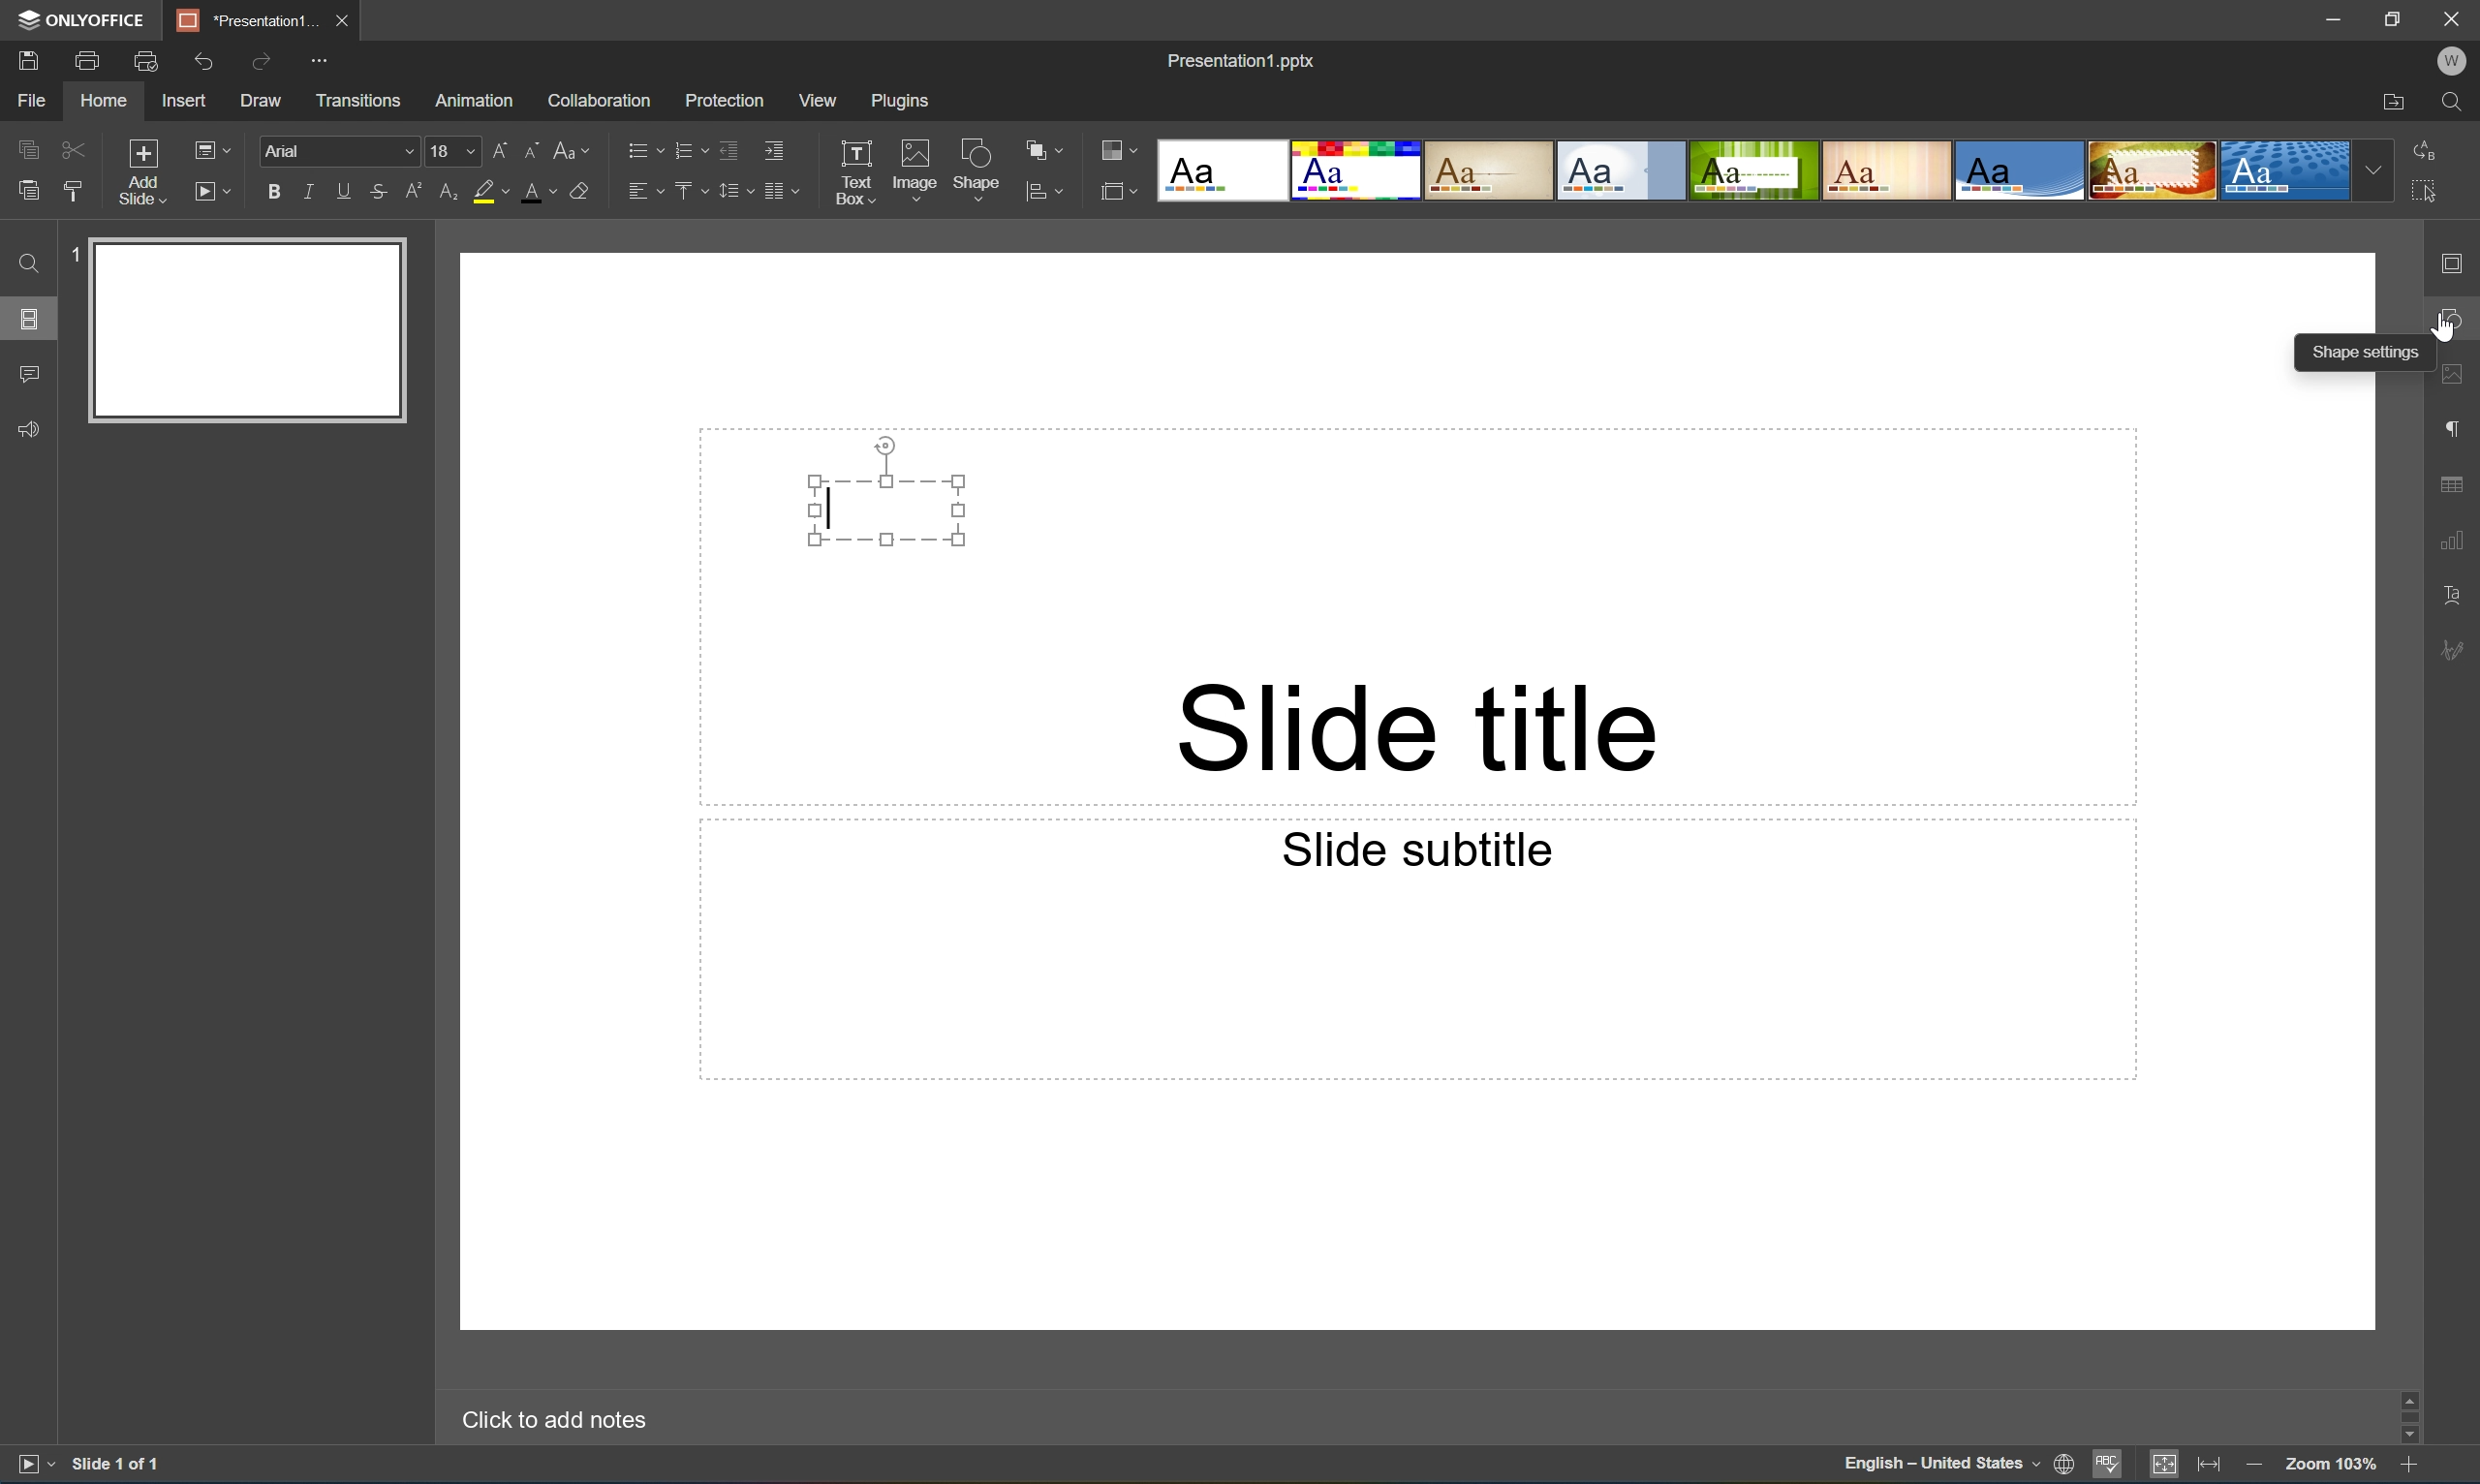 Image resolution: width=2480 pixels, height=1484 pixels. I want to click on Home, so click(102, 102).